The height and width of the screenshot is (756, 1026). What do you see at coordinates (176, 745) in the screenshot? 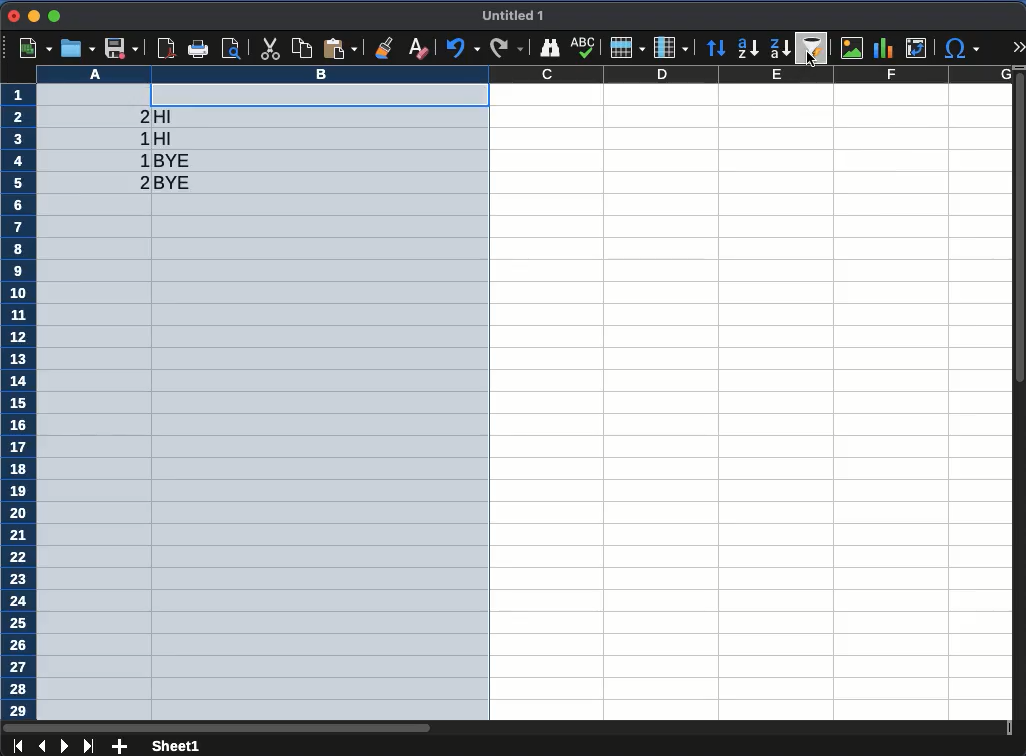
I see `sheet 1` at bounding box center [176, 745].